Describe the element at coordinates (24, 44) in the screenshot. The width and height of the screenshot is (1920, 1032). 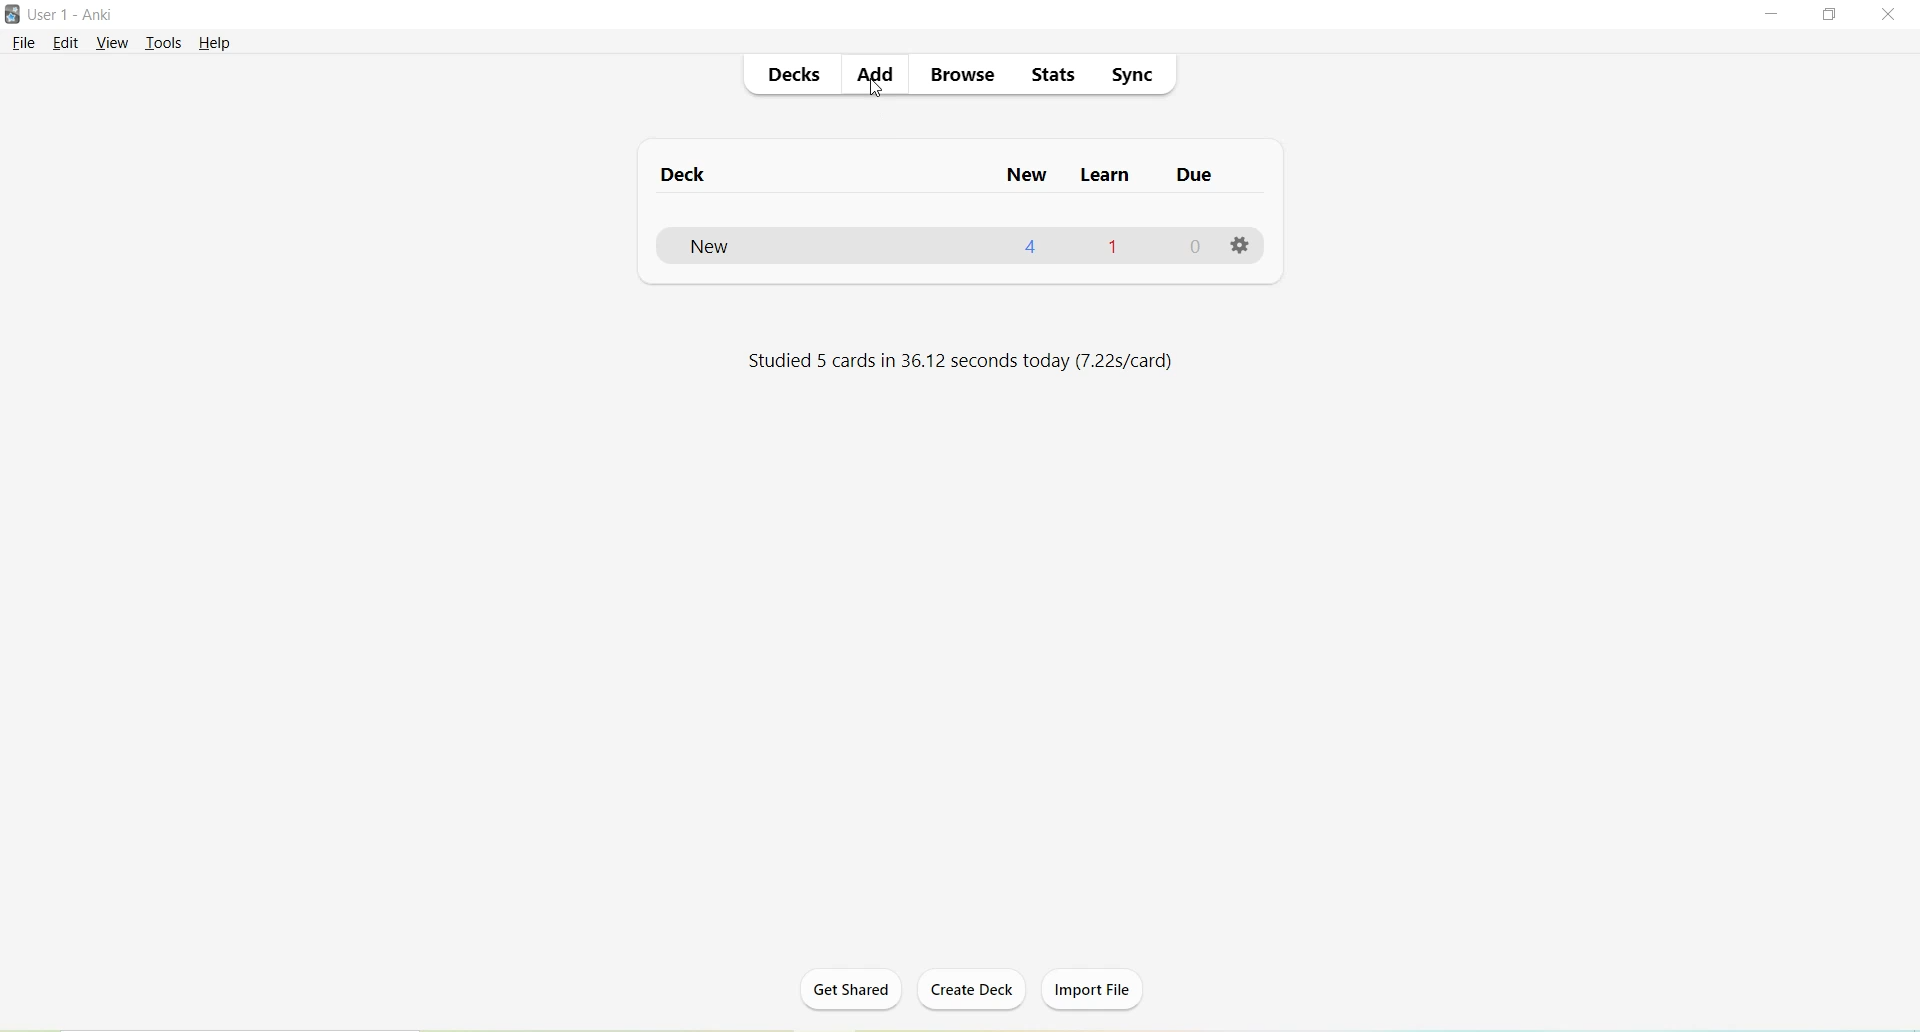
I see `File` at that location.